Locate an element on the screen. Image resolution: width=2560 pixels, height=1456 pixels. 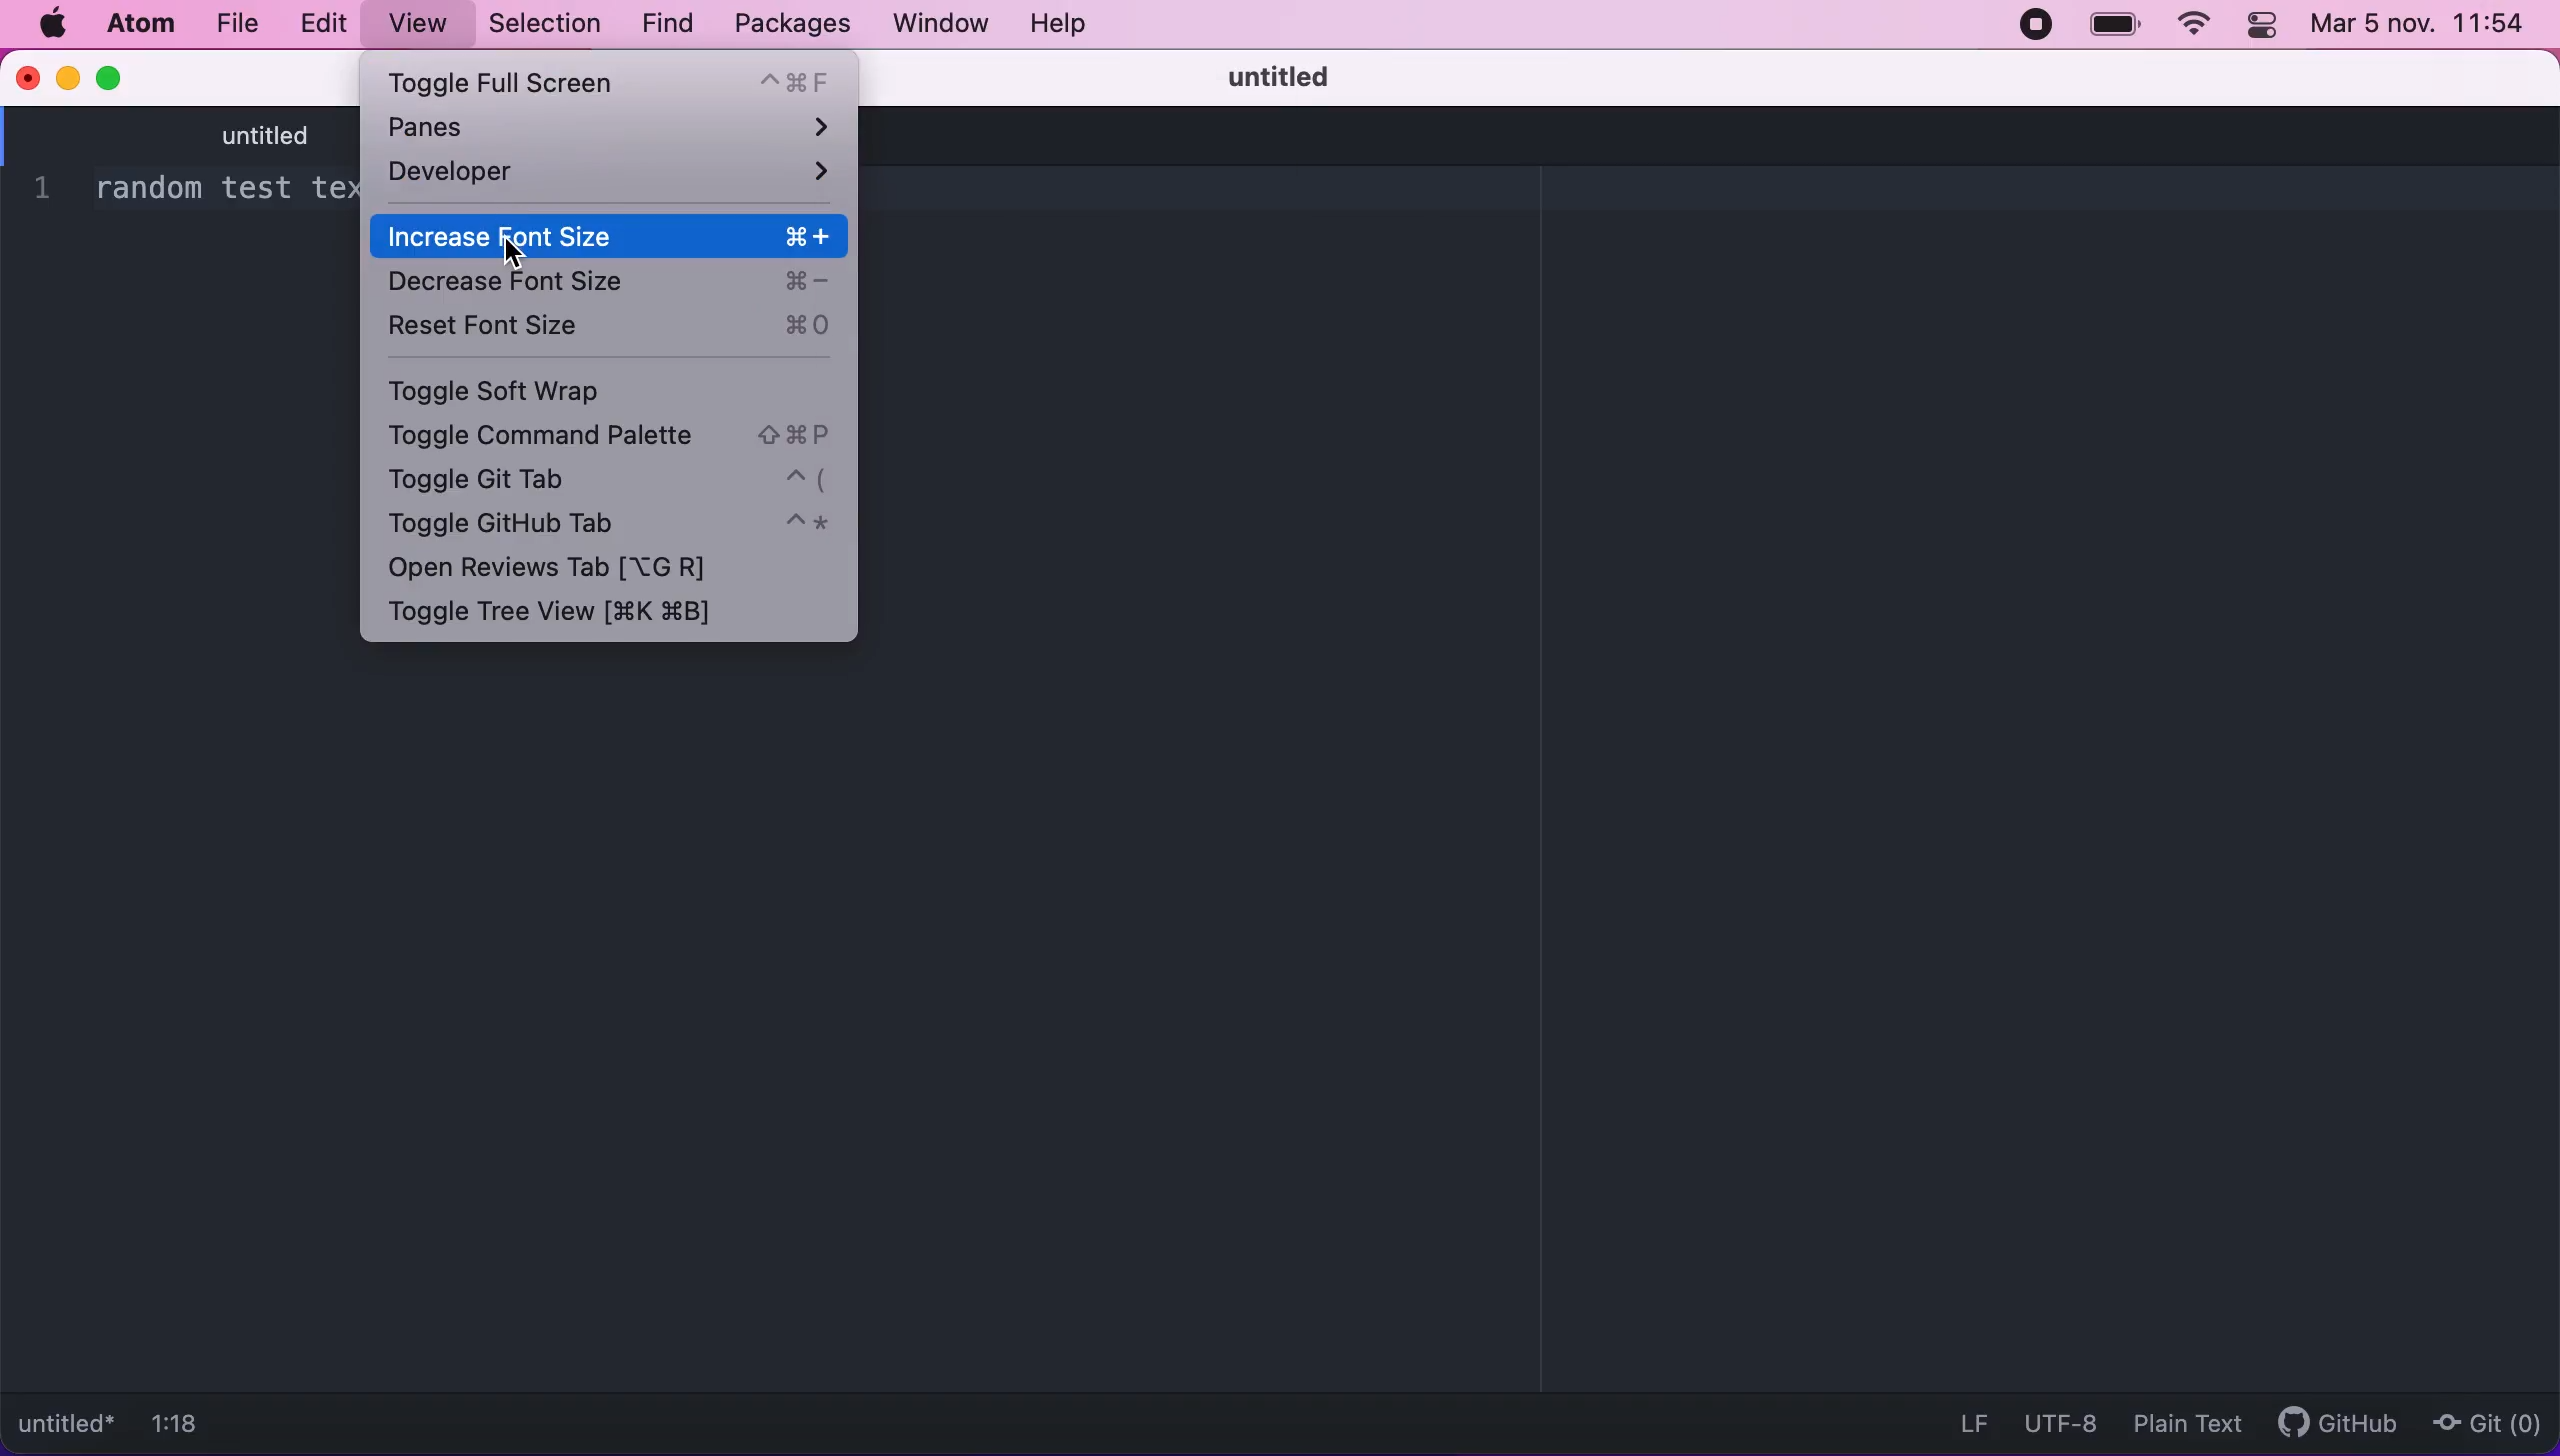
developer is located at coordinates (611, 179).